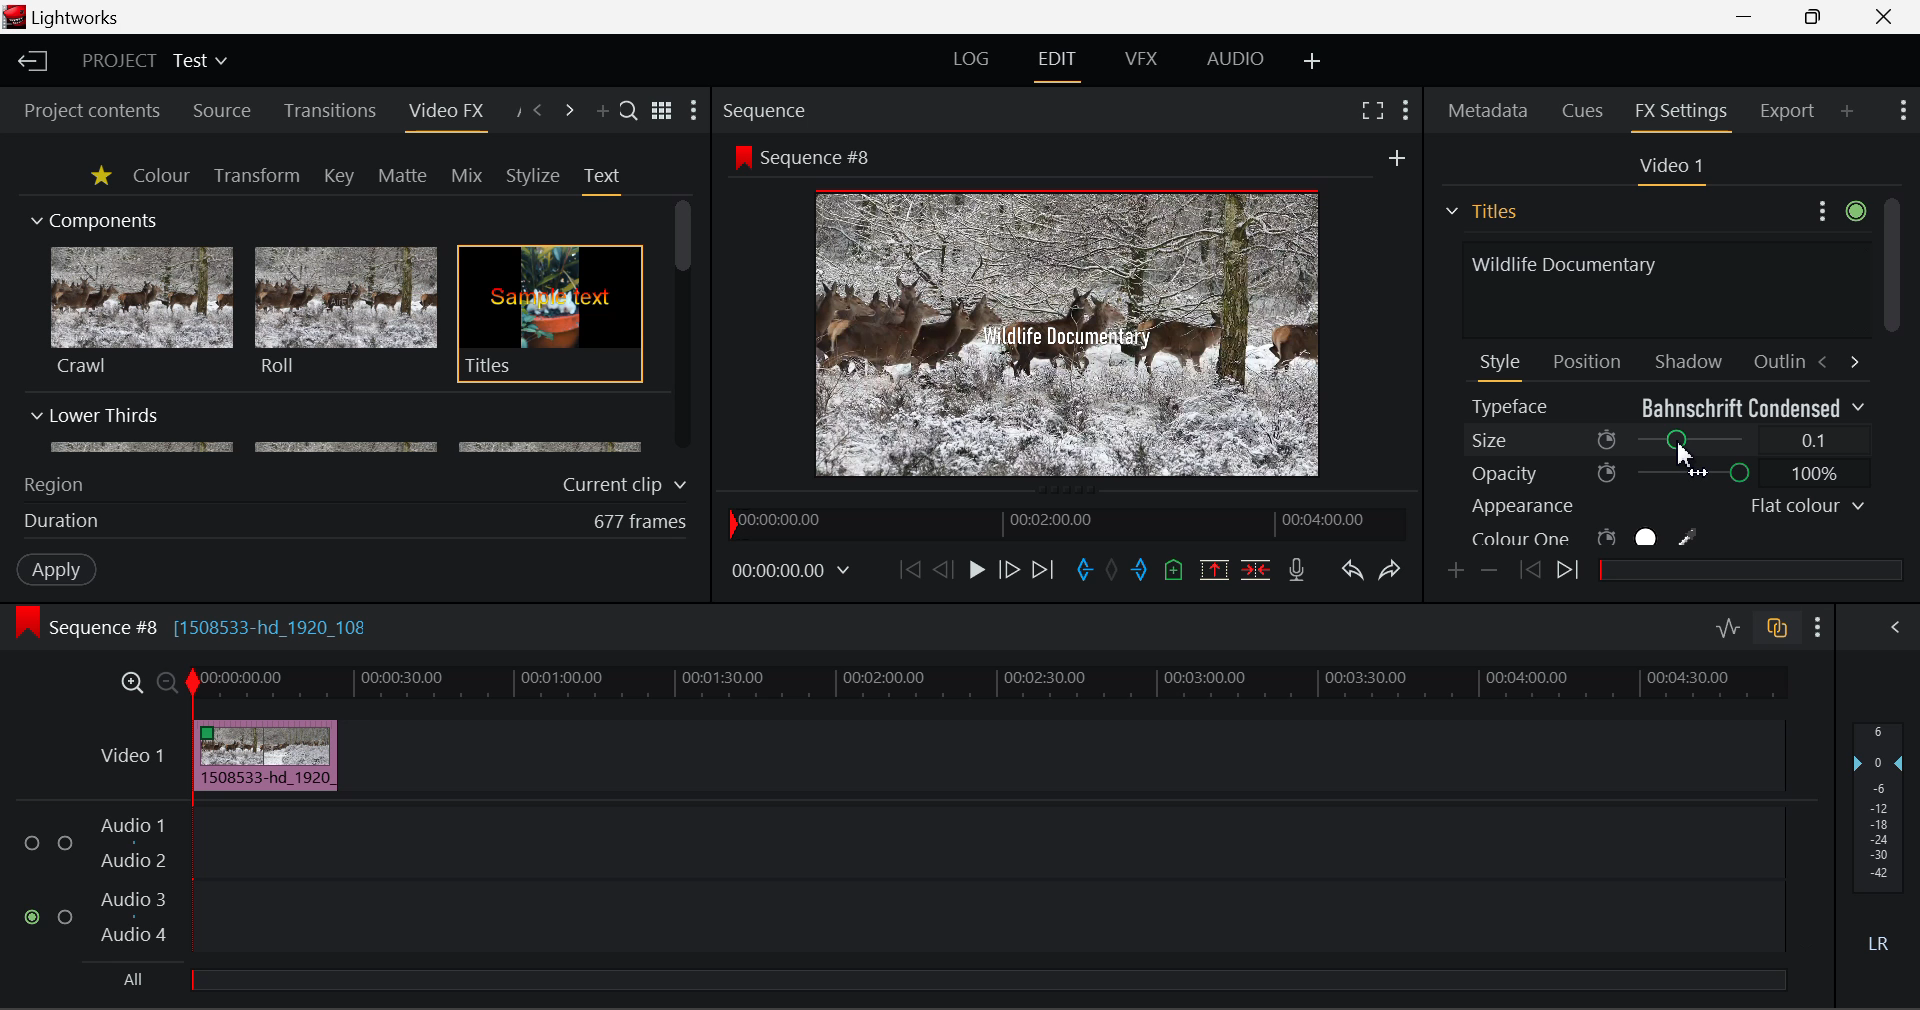  I want to click on Settings, so click(1838, 208).